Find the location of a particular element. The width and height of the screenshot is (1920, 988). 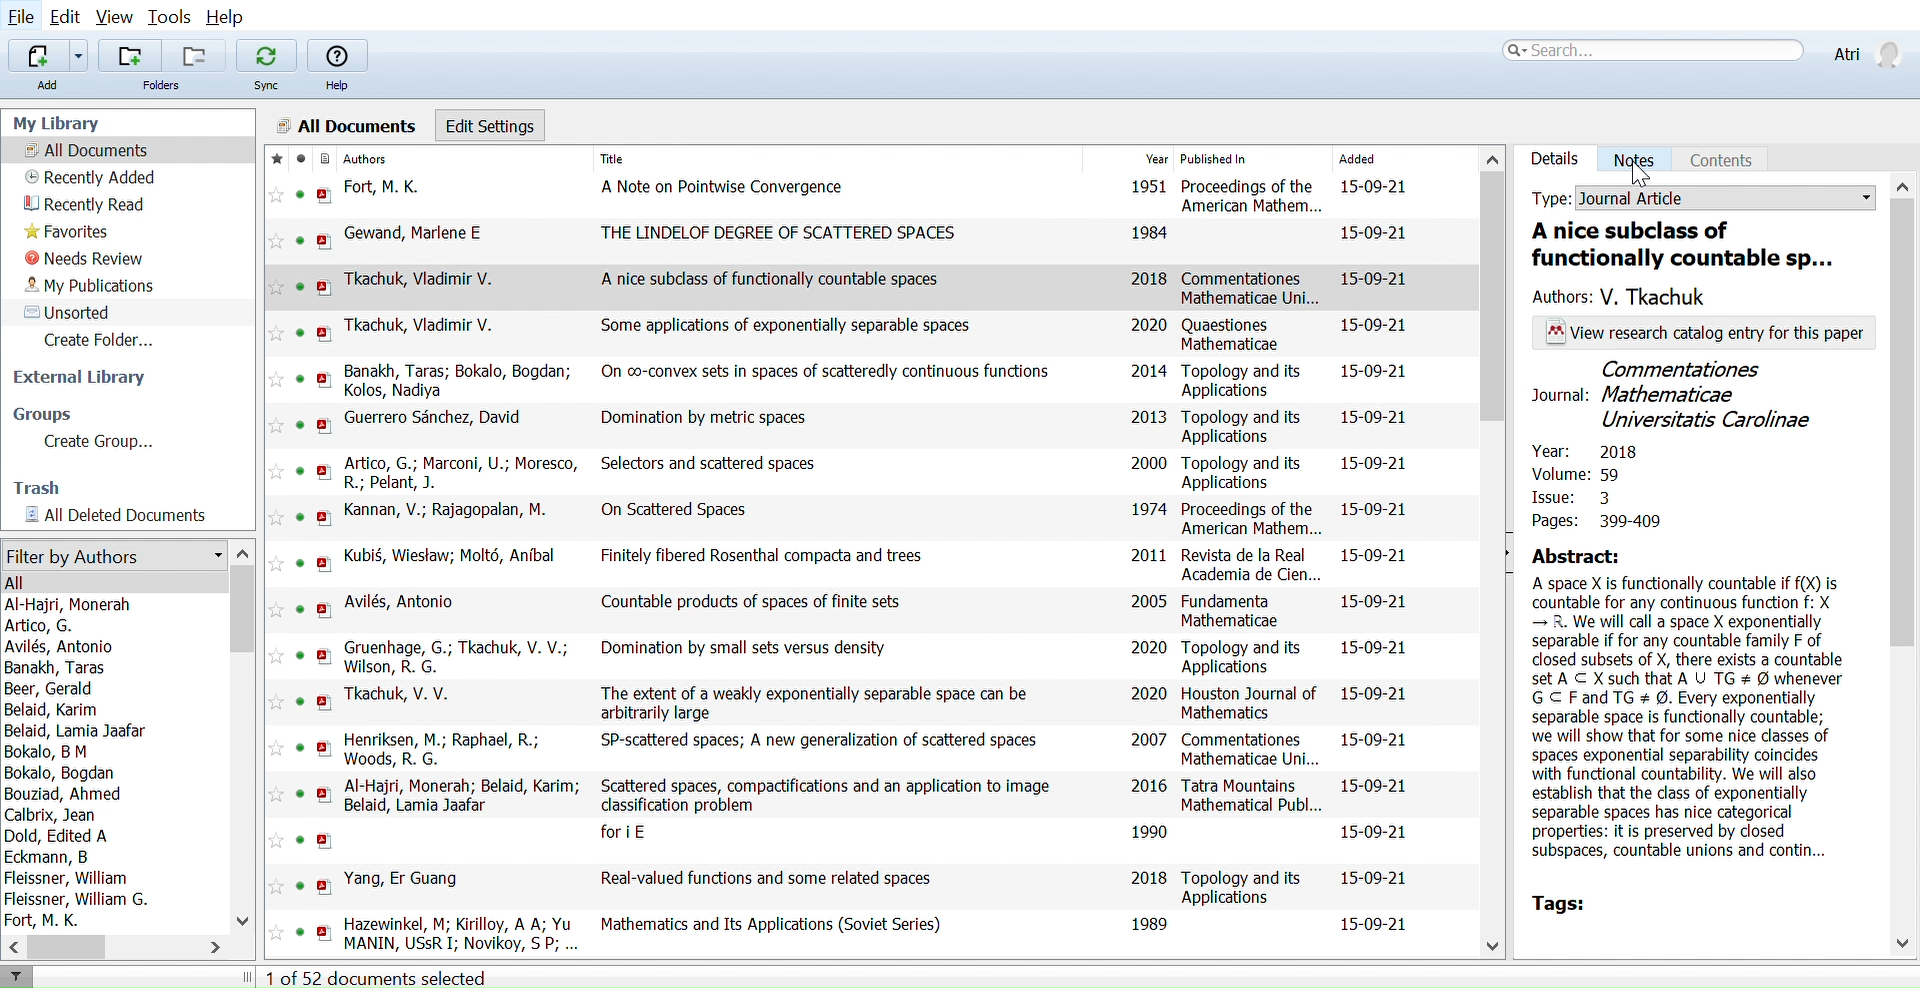

Houston Journal of Mathematics is located at coordinates (1249, 702).